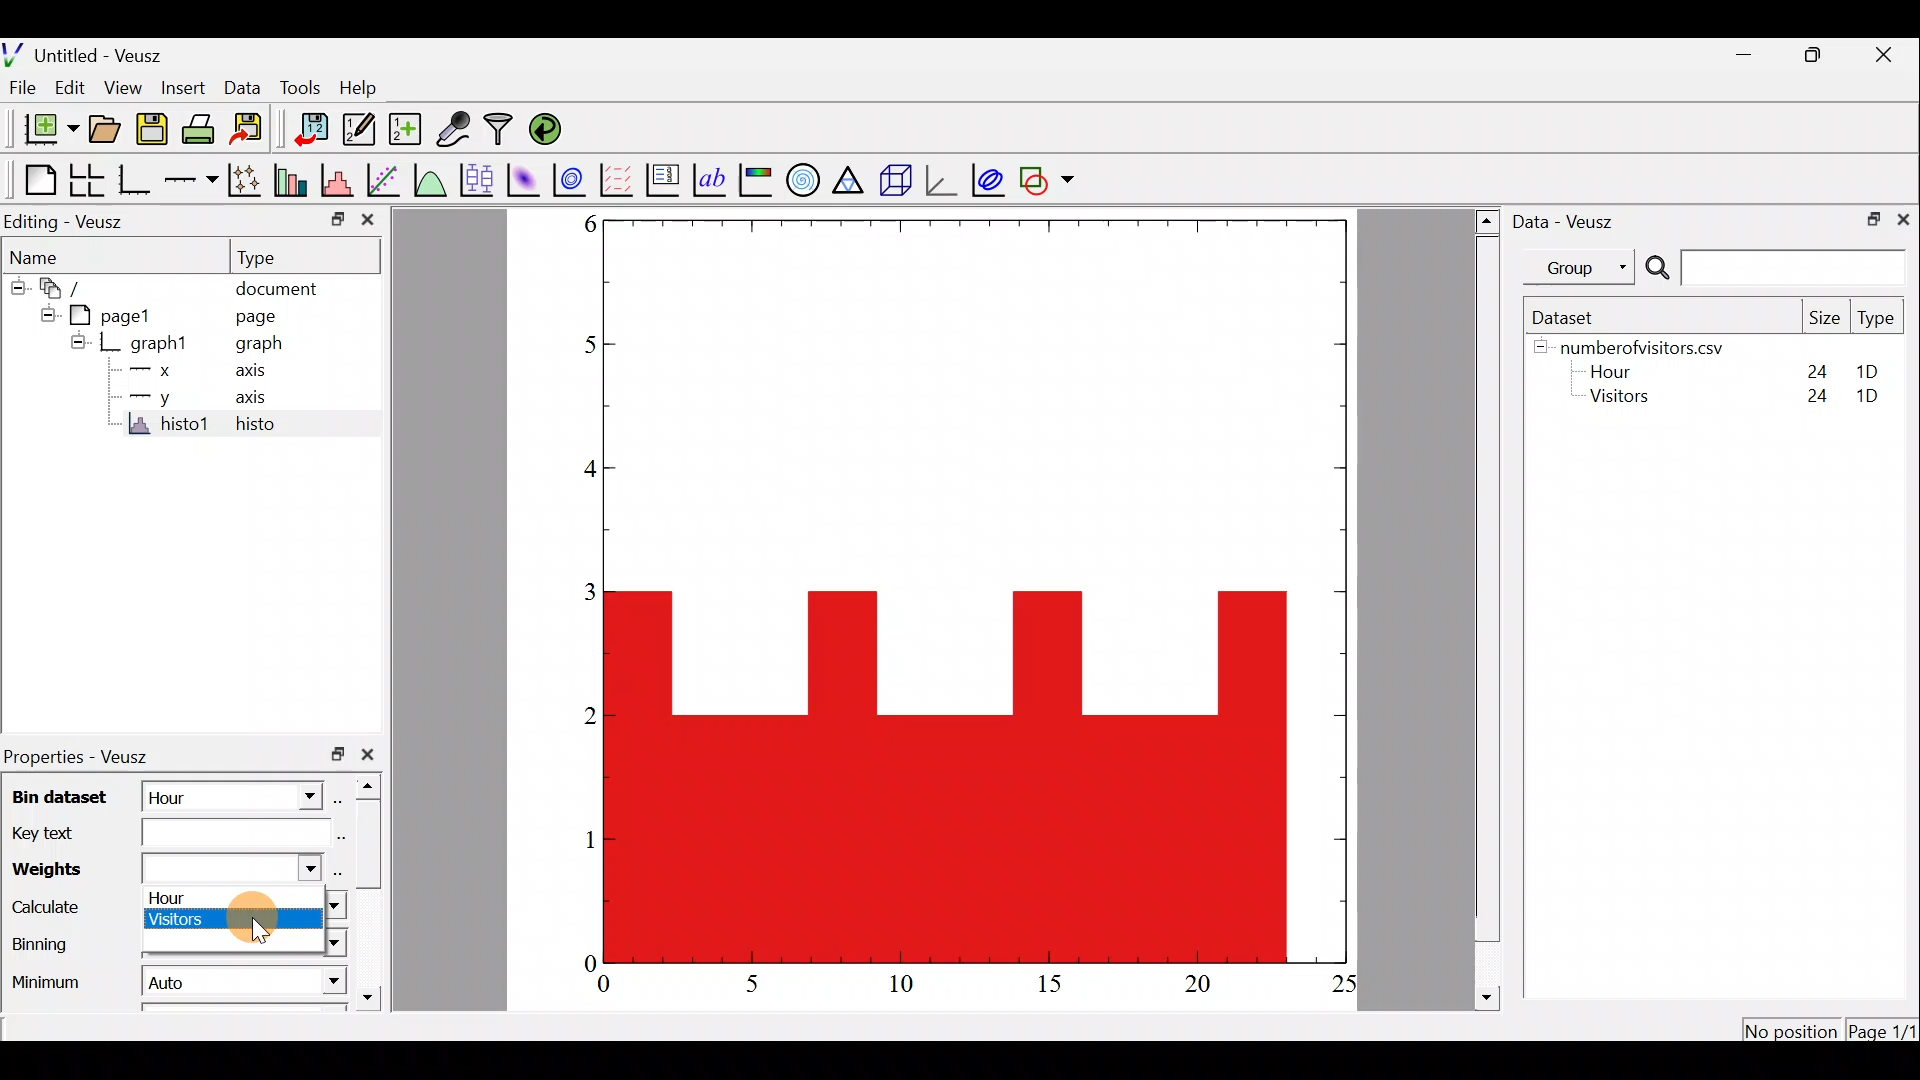  Describe the element at coordinates (329, 221) in the screenshot. I see `restore down` at that location.